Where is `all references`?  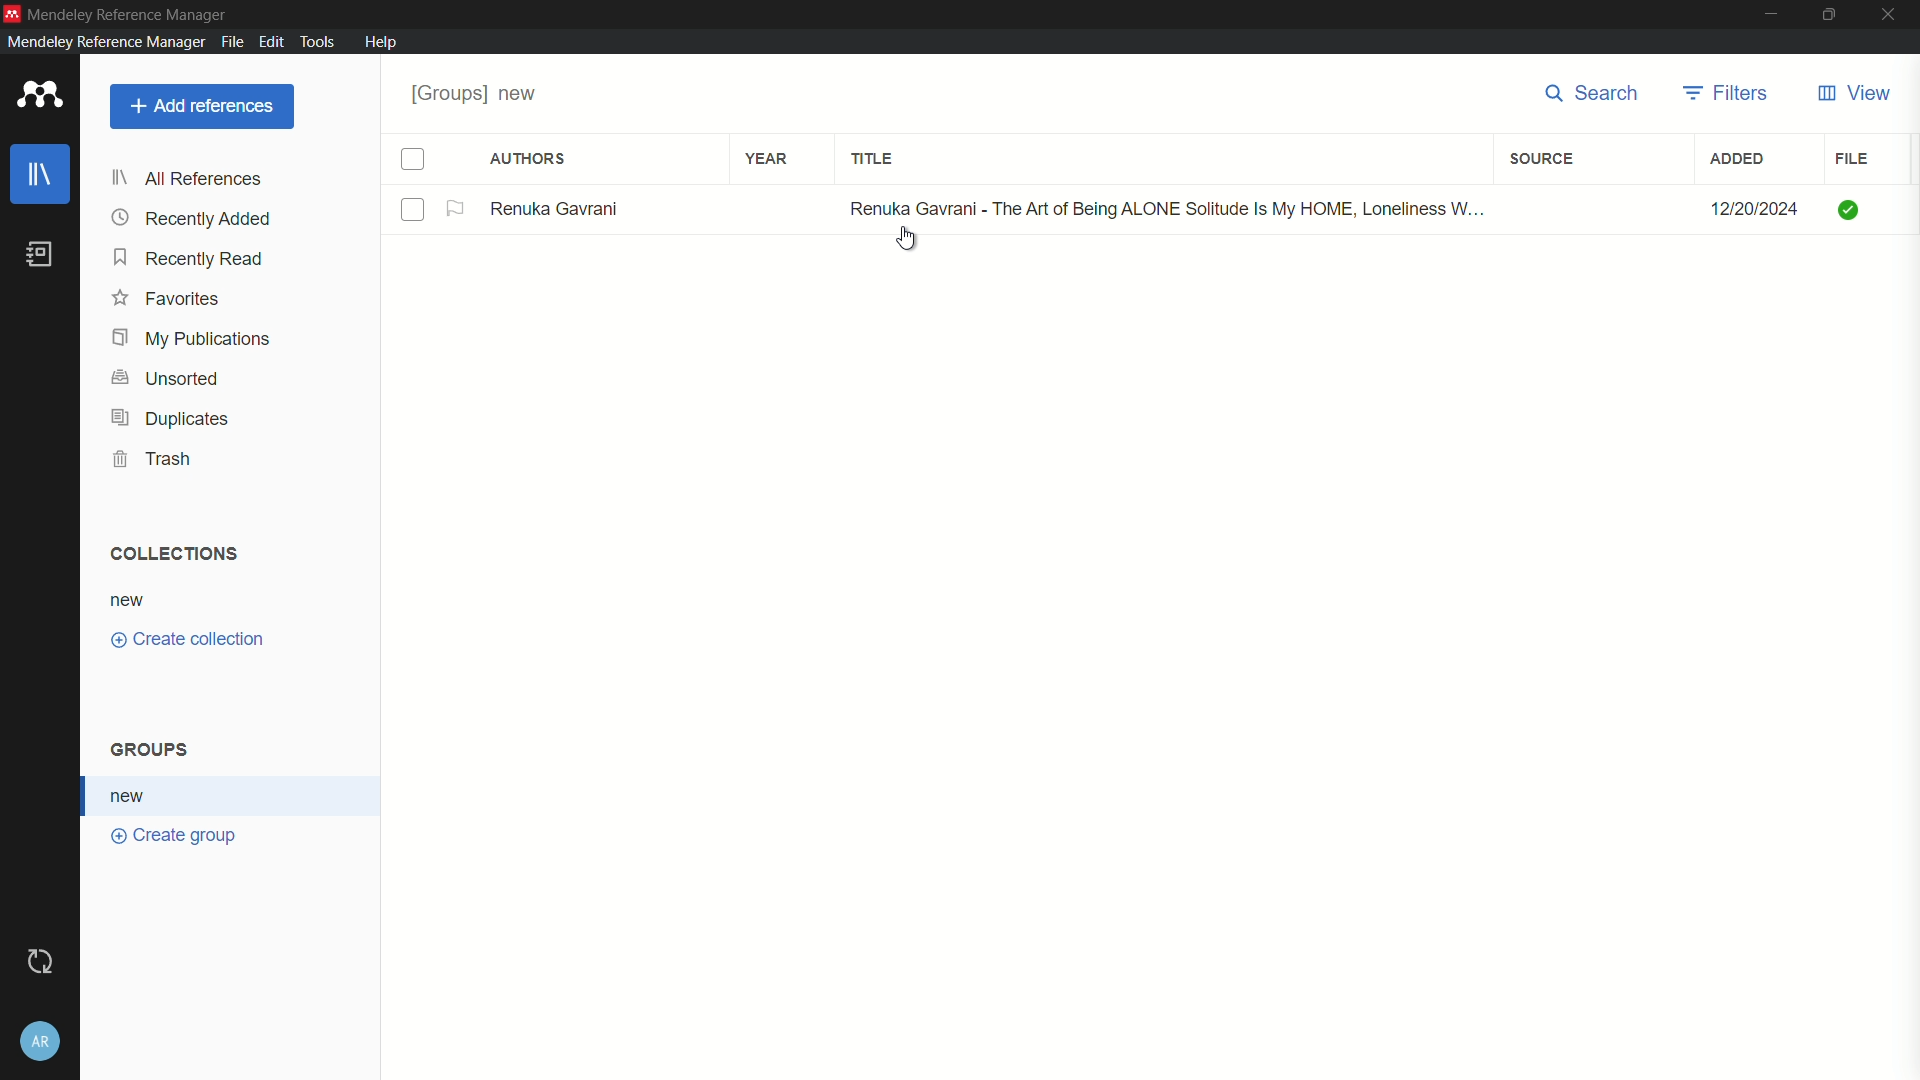
all references is located at coordinates (186, 181).